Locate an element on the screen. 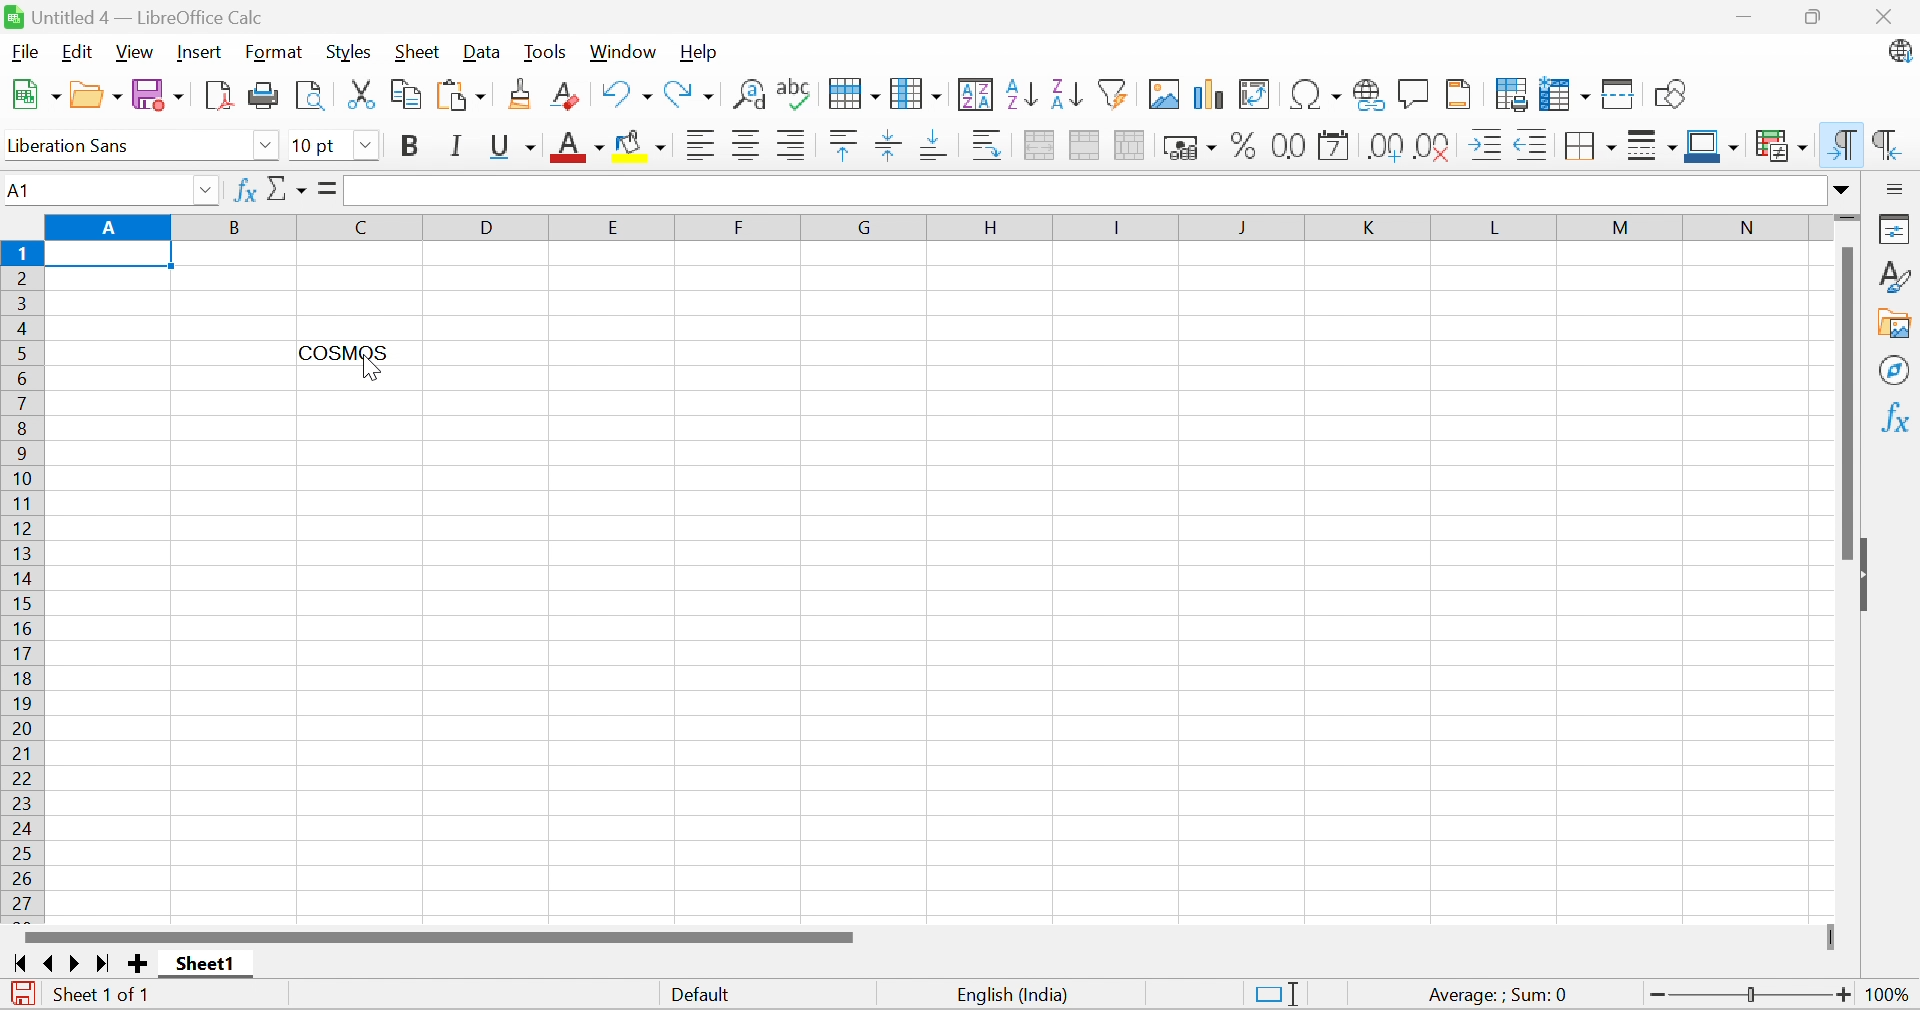 The height and width of the screenshot is (1010, 1920). Bold is located at coordinates (407, 145).